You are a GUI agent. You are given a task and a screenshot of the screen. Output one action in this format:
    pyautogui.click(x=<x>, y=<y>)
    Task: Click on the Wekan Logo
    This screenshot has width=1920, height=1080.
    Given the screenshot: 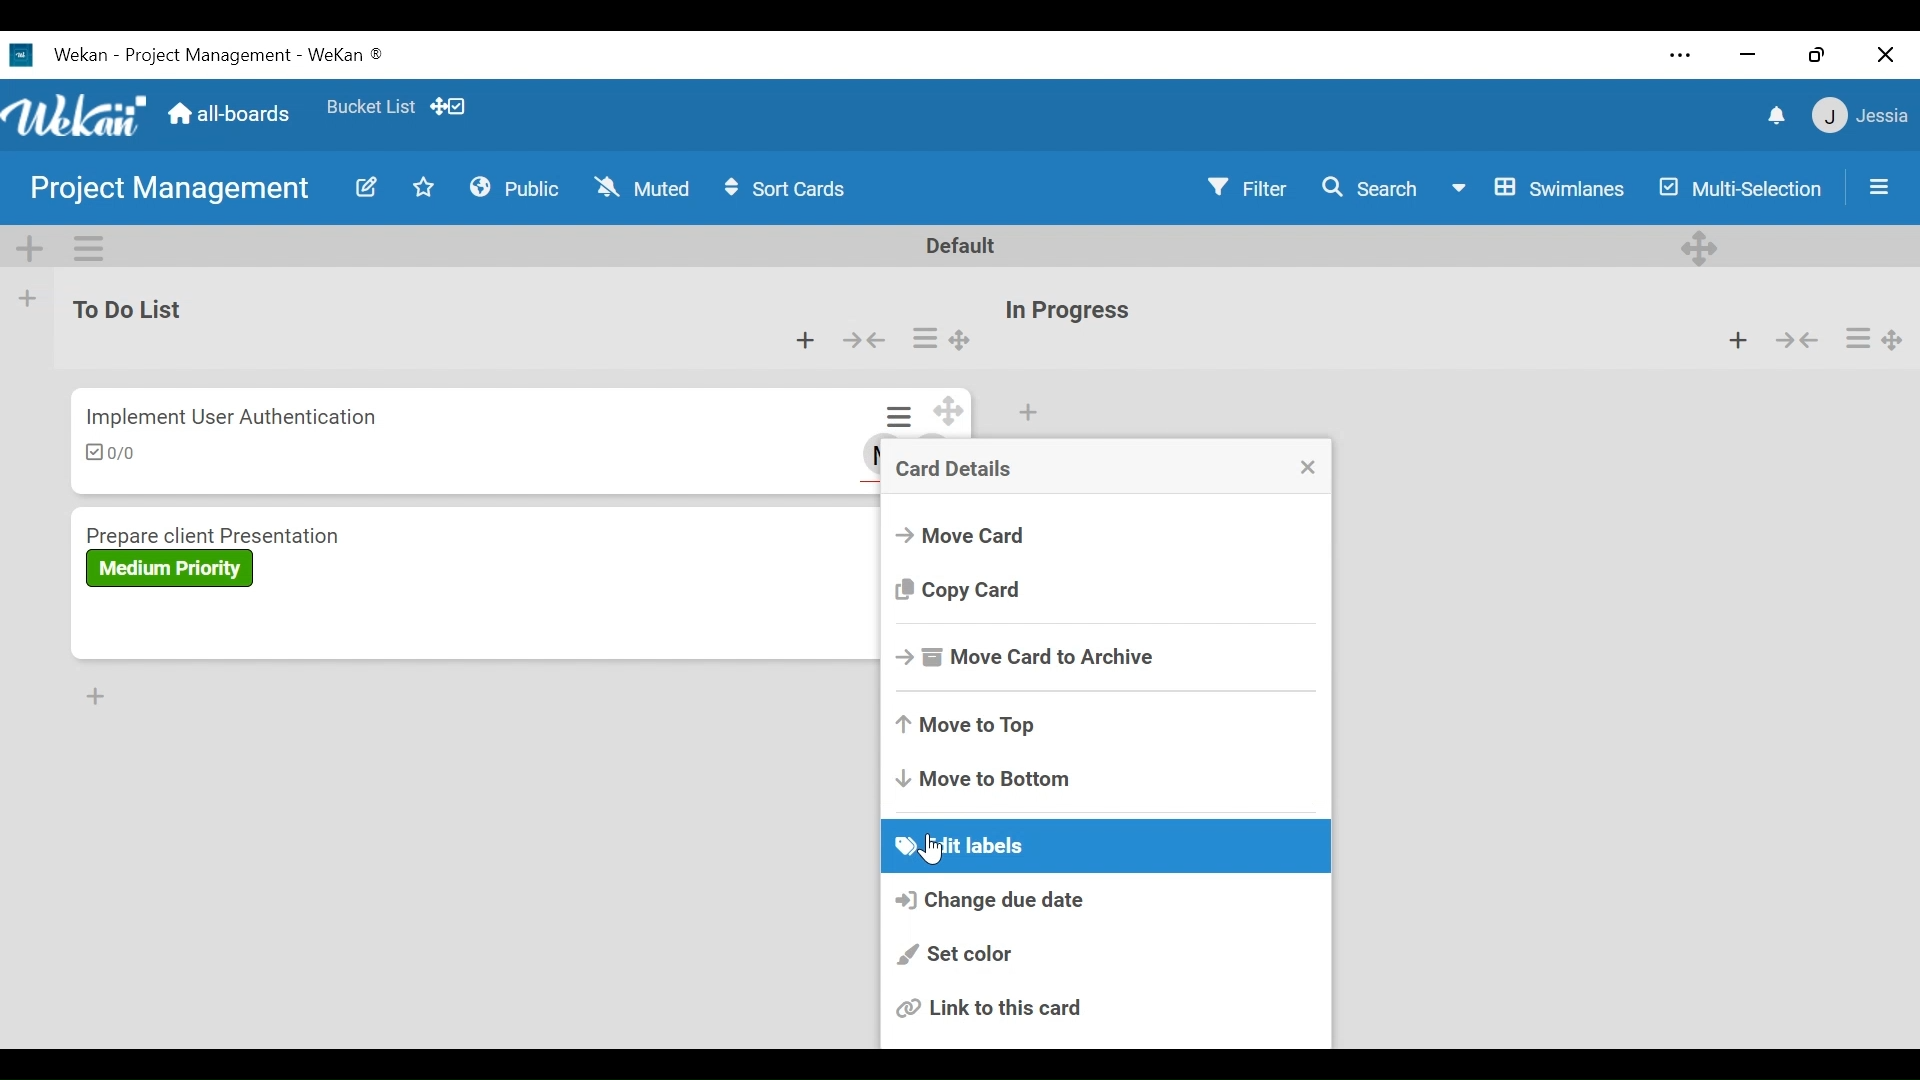 What is the action you would take?
    pyautogui.click(x=74, y=111)
    